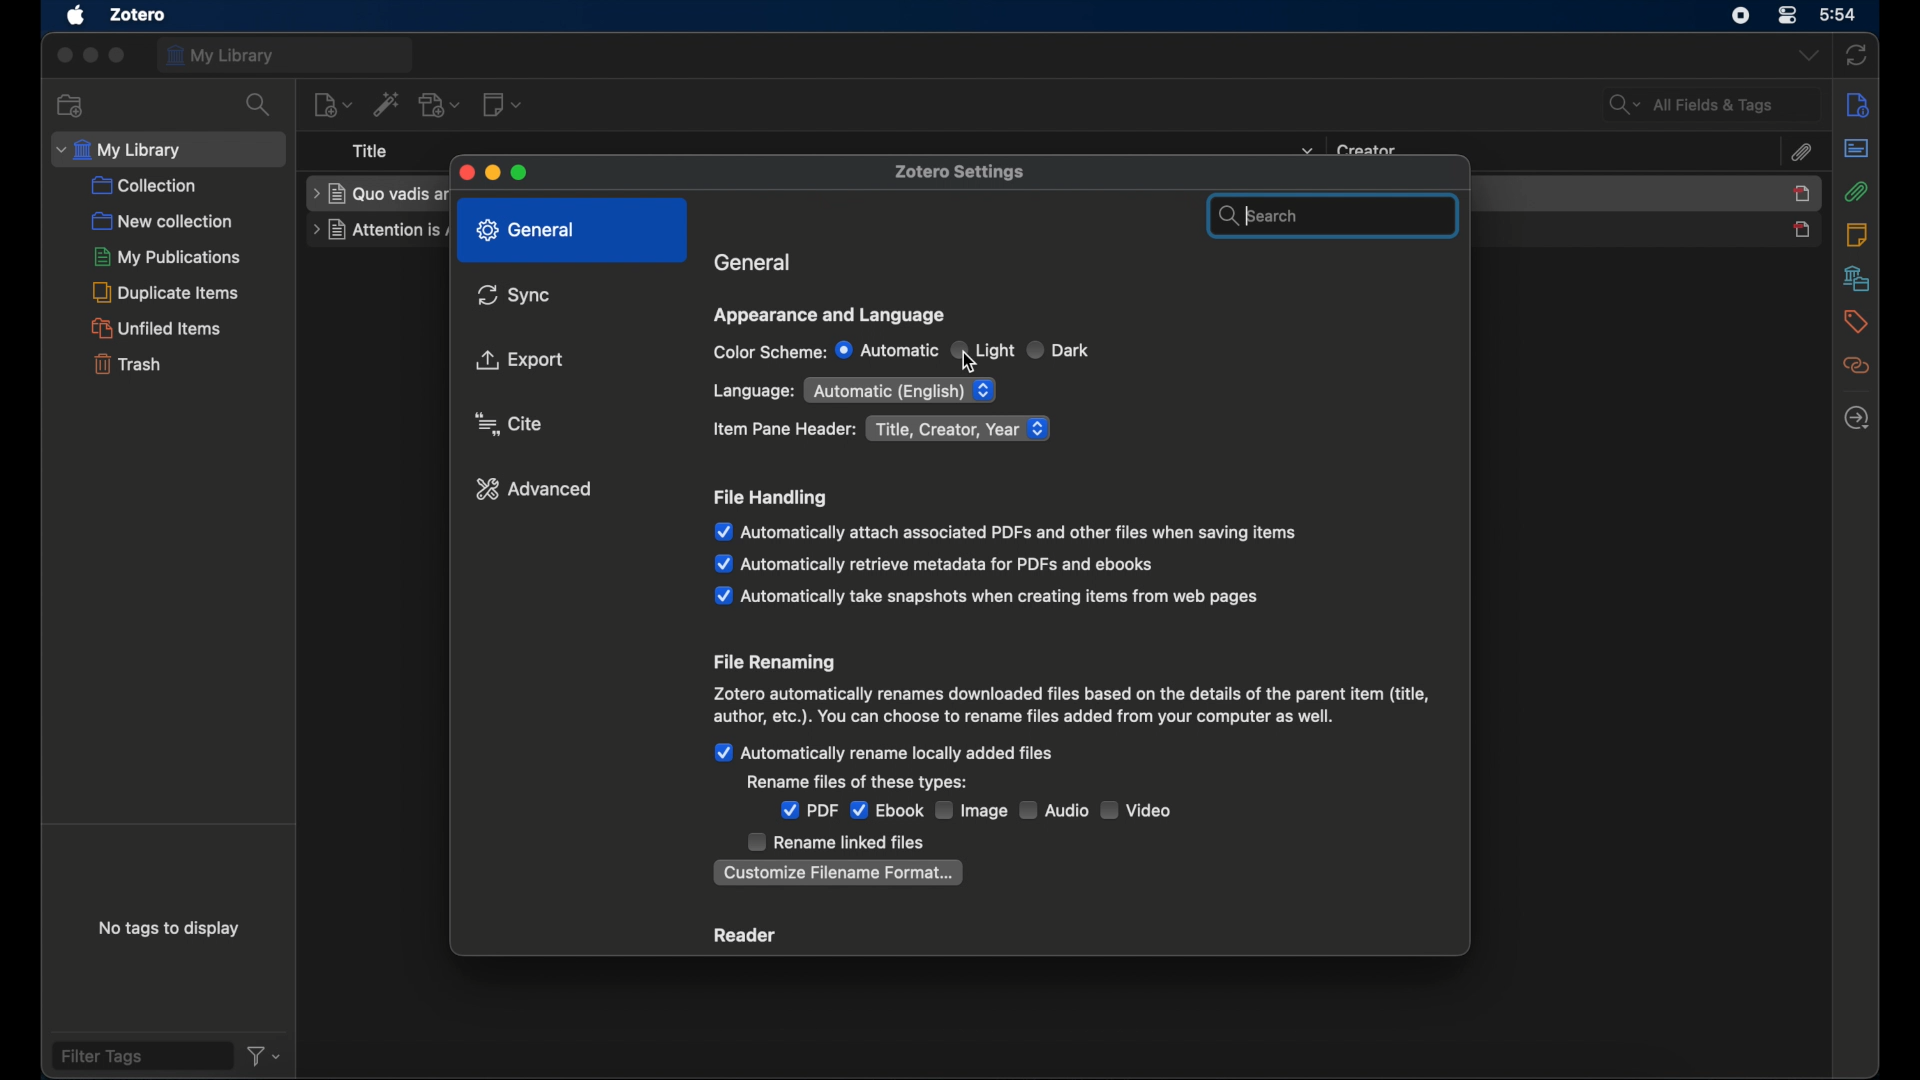 Image resolution: width=1920 pixels, height=1080 pixels. What do you see at coordinates (752, 392) in the screenshot?
I see `language` at bounding box center [752, 392].